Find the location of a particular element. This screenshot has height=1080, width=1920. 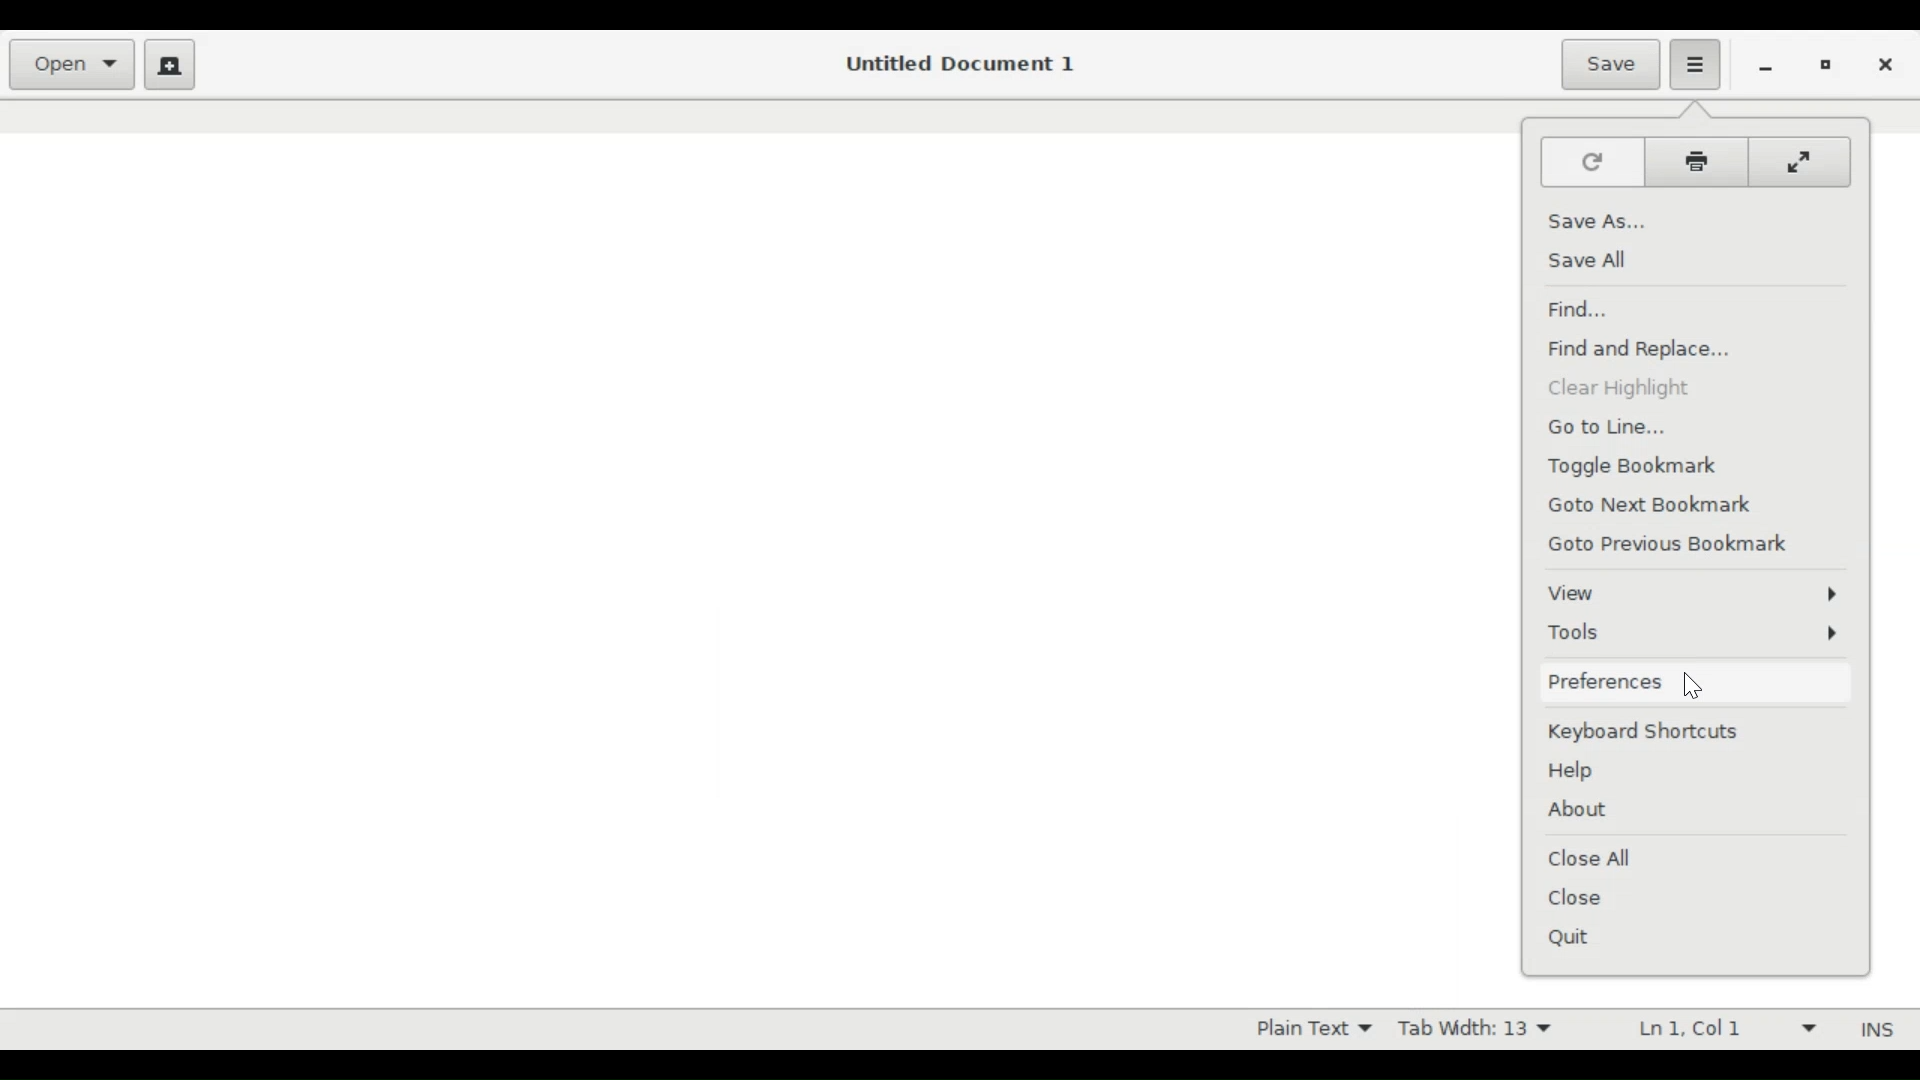

INS is located at coordinates (1876, 1030).